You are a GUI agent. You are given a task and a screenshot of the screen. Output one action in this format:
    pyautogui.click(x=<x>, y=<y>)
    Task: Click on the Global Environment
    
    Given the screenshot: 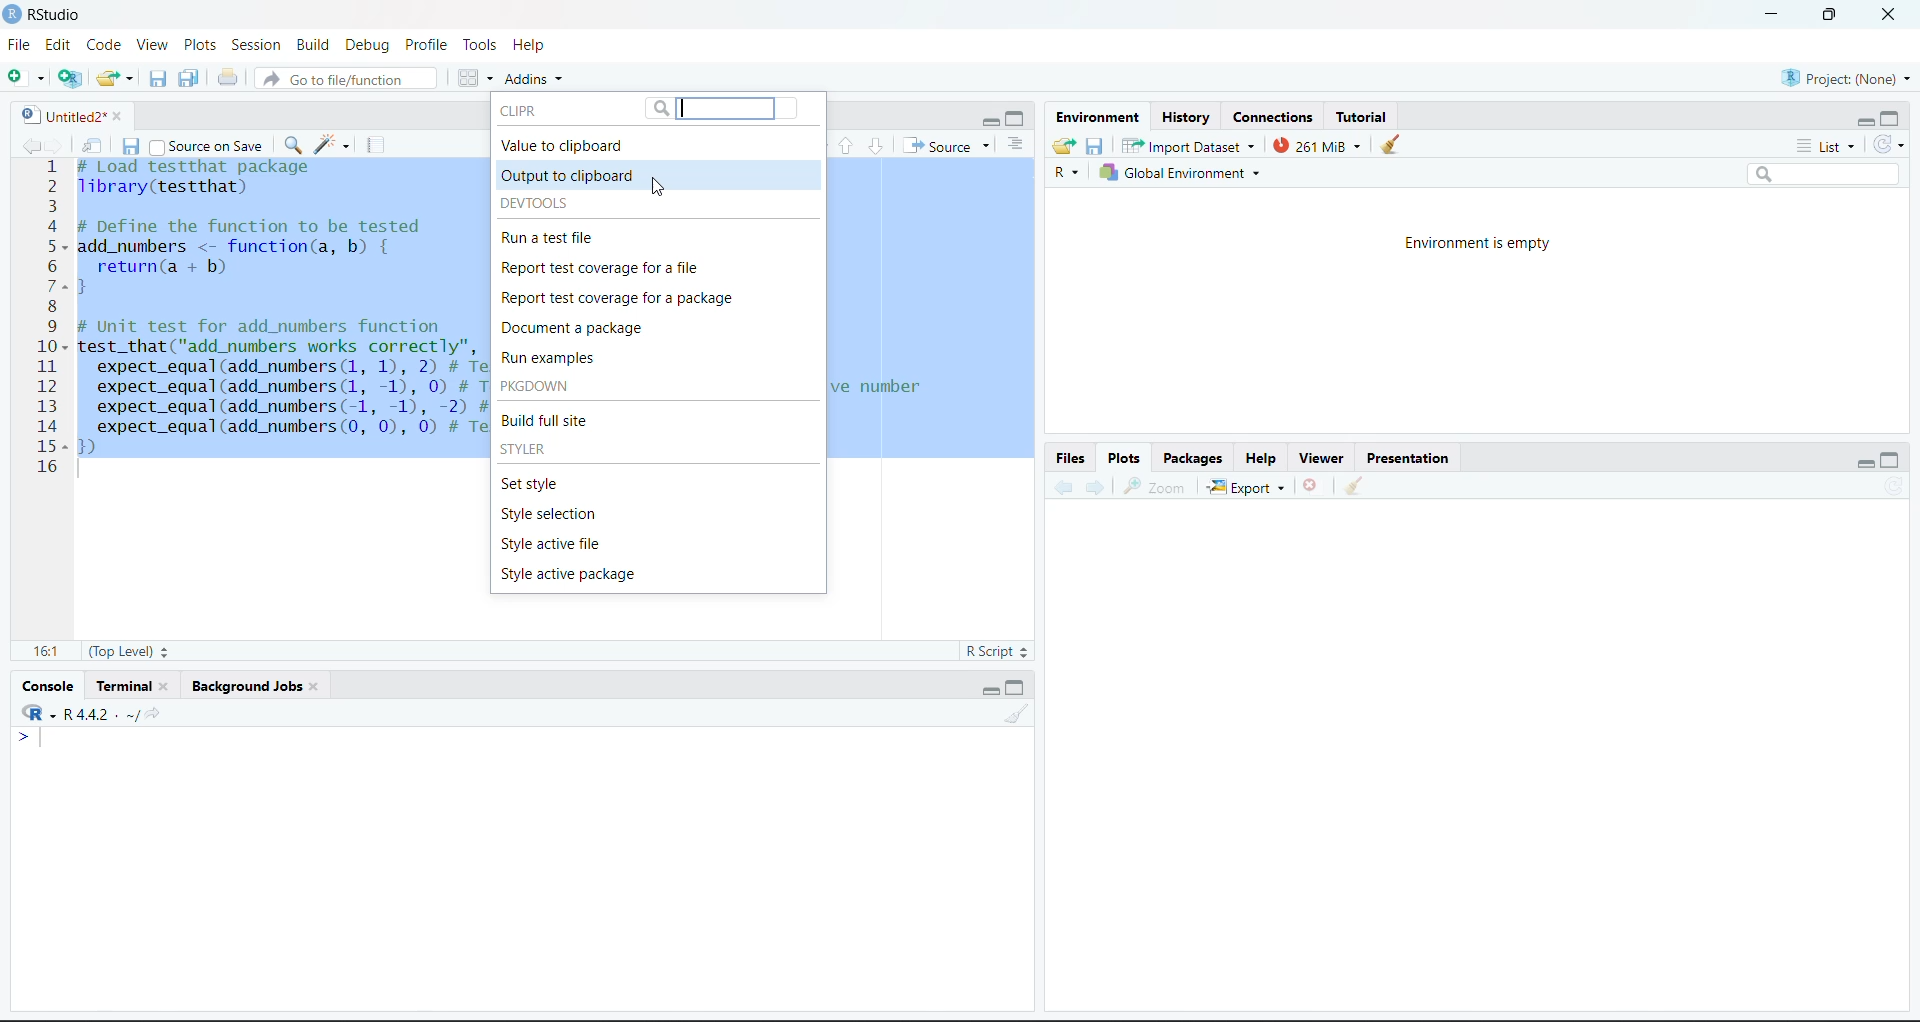 What is the action you would take?
    pyautogui.click(x=1181, y=172)
    